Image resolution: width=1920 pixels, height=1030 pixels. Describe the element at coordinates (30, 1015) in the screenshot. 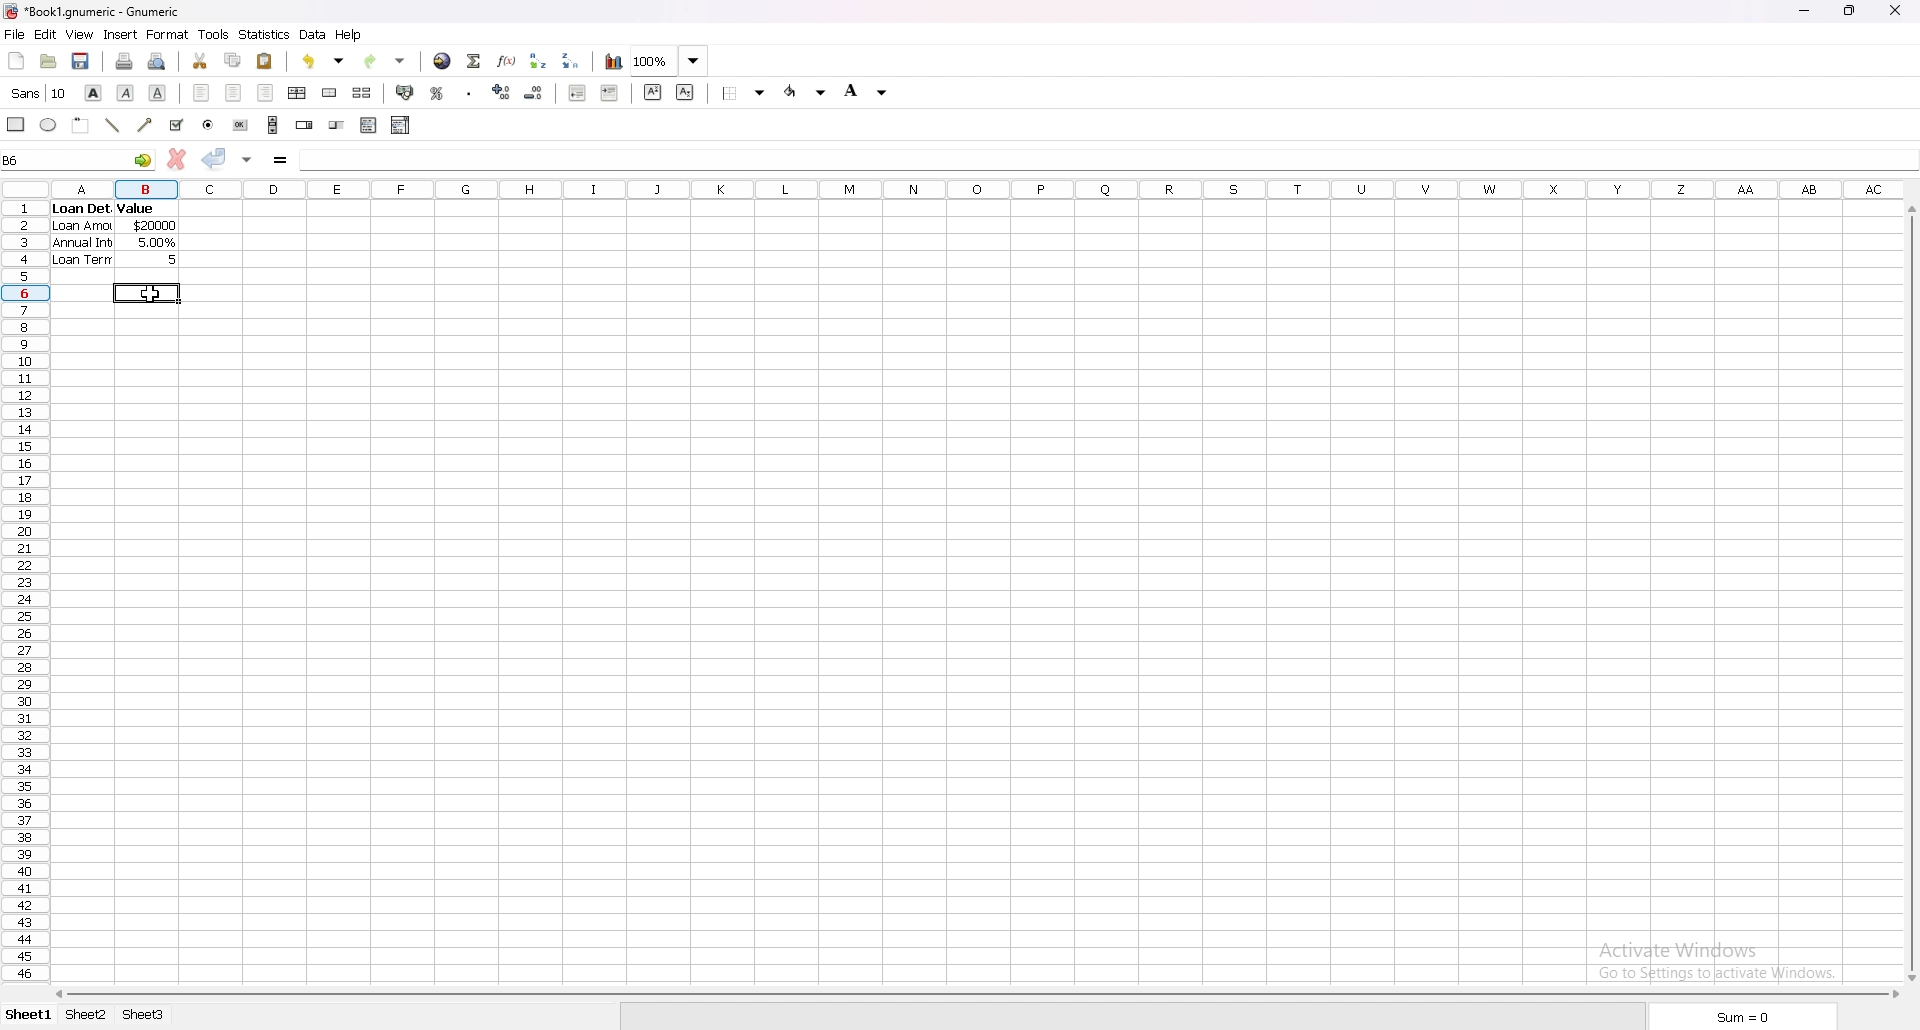

I see `sheet 1` at that location.